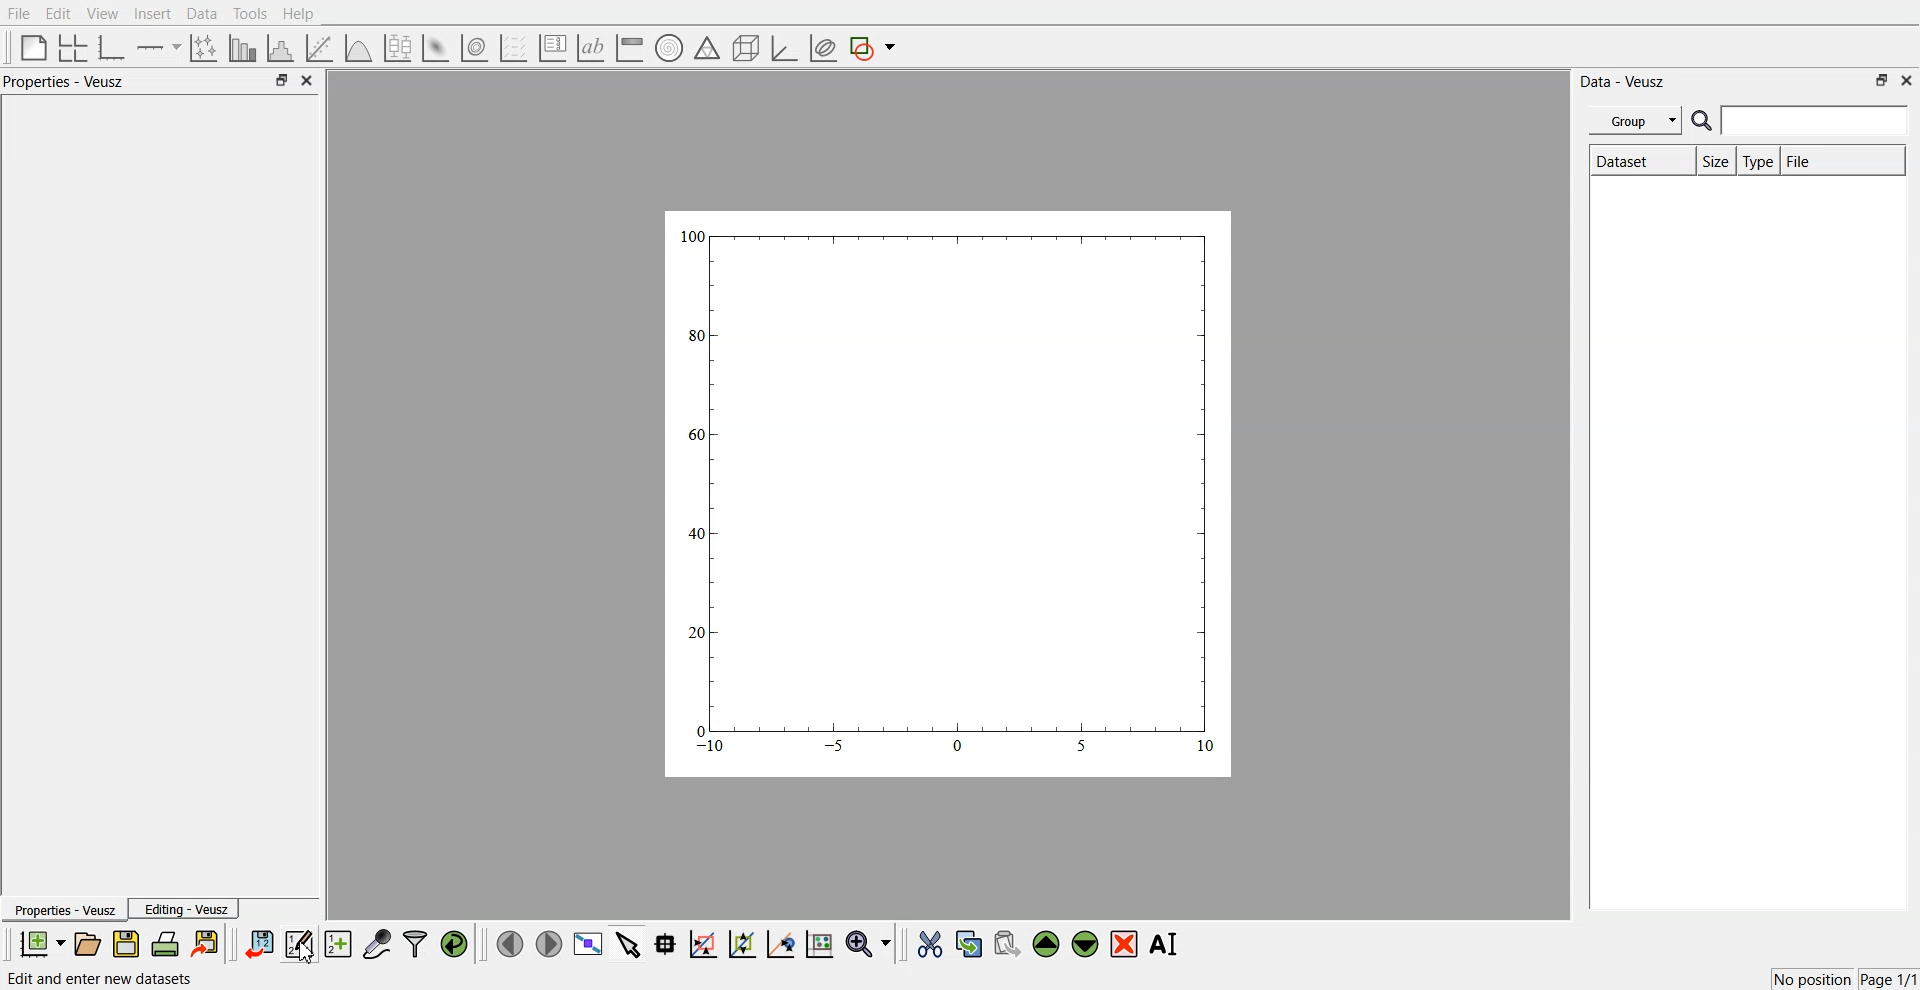  Describe the element at coordinates (1890, 980) in the screenshot. I see `Page 1/1` at that location.